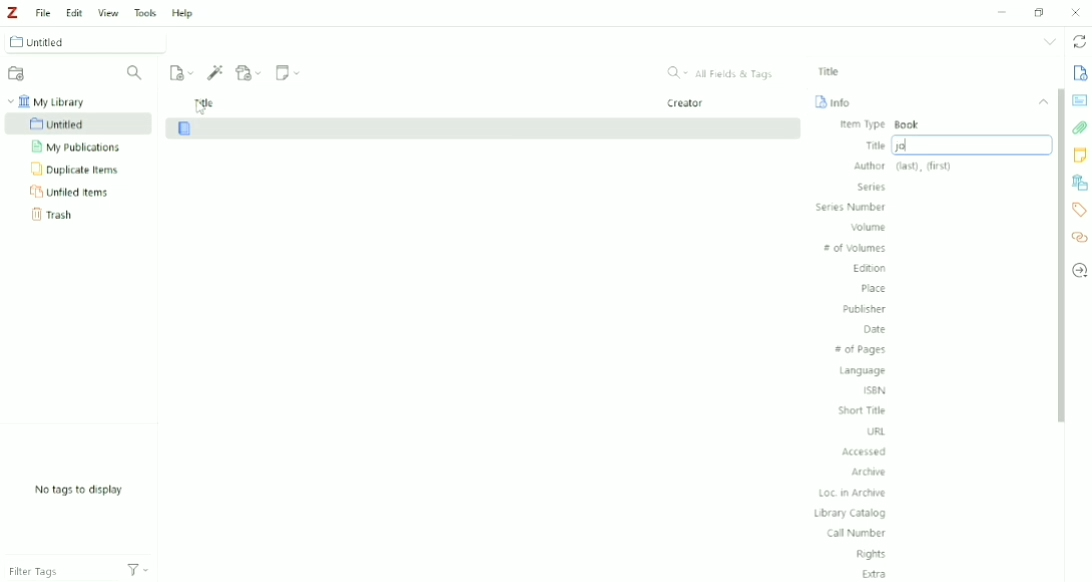  I want to click on Author, so click(902, 166).